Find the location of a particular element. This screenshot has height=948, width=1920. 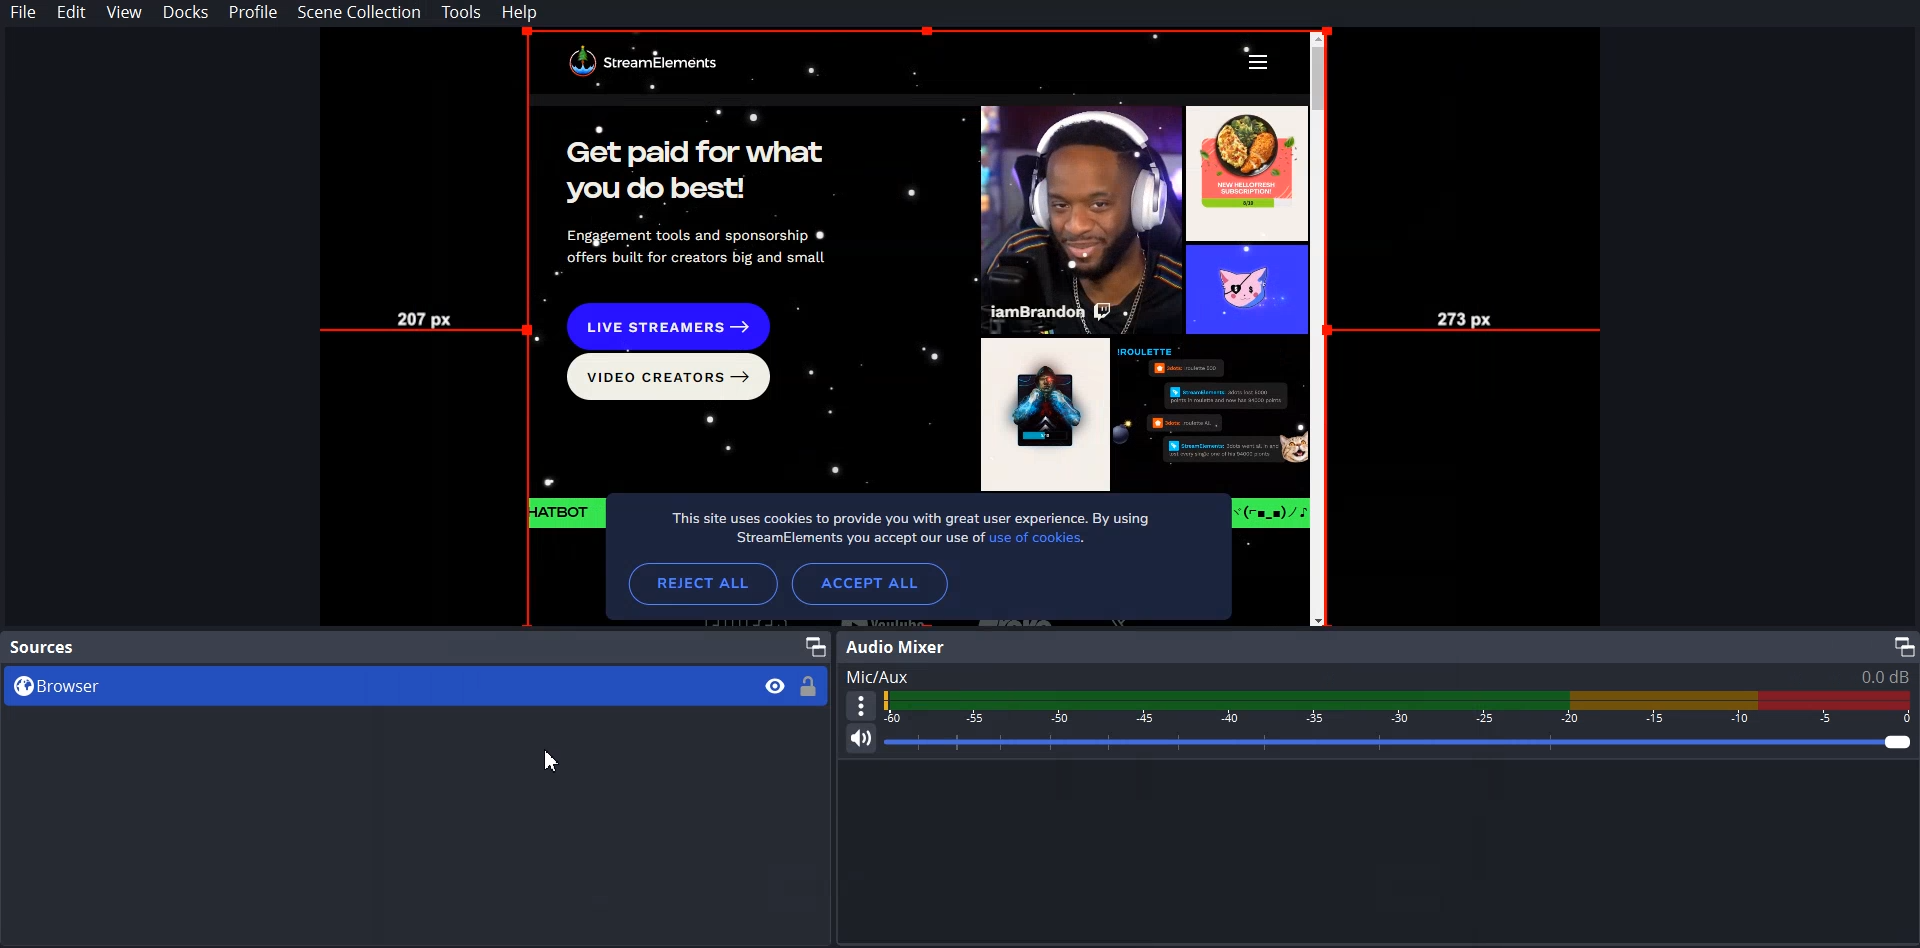

More is located at coordinates (861, 706).